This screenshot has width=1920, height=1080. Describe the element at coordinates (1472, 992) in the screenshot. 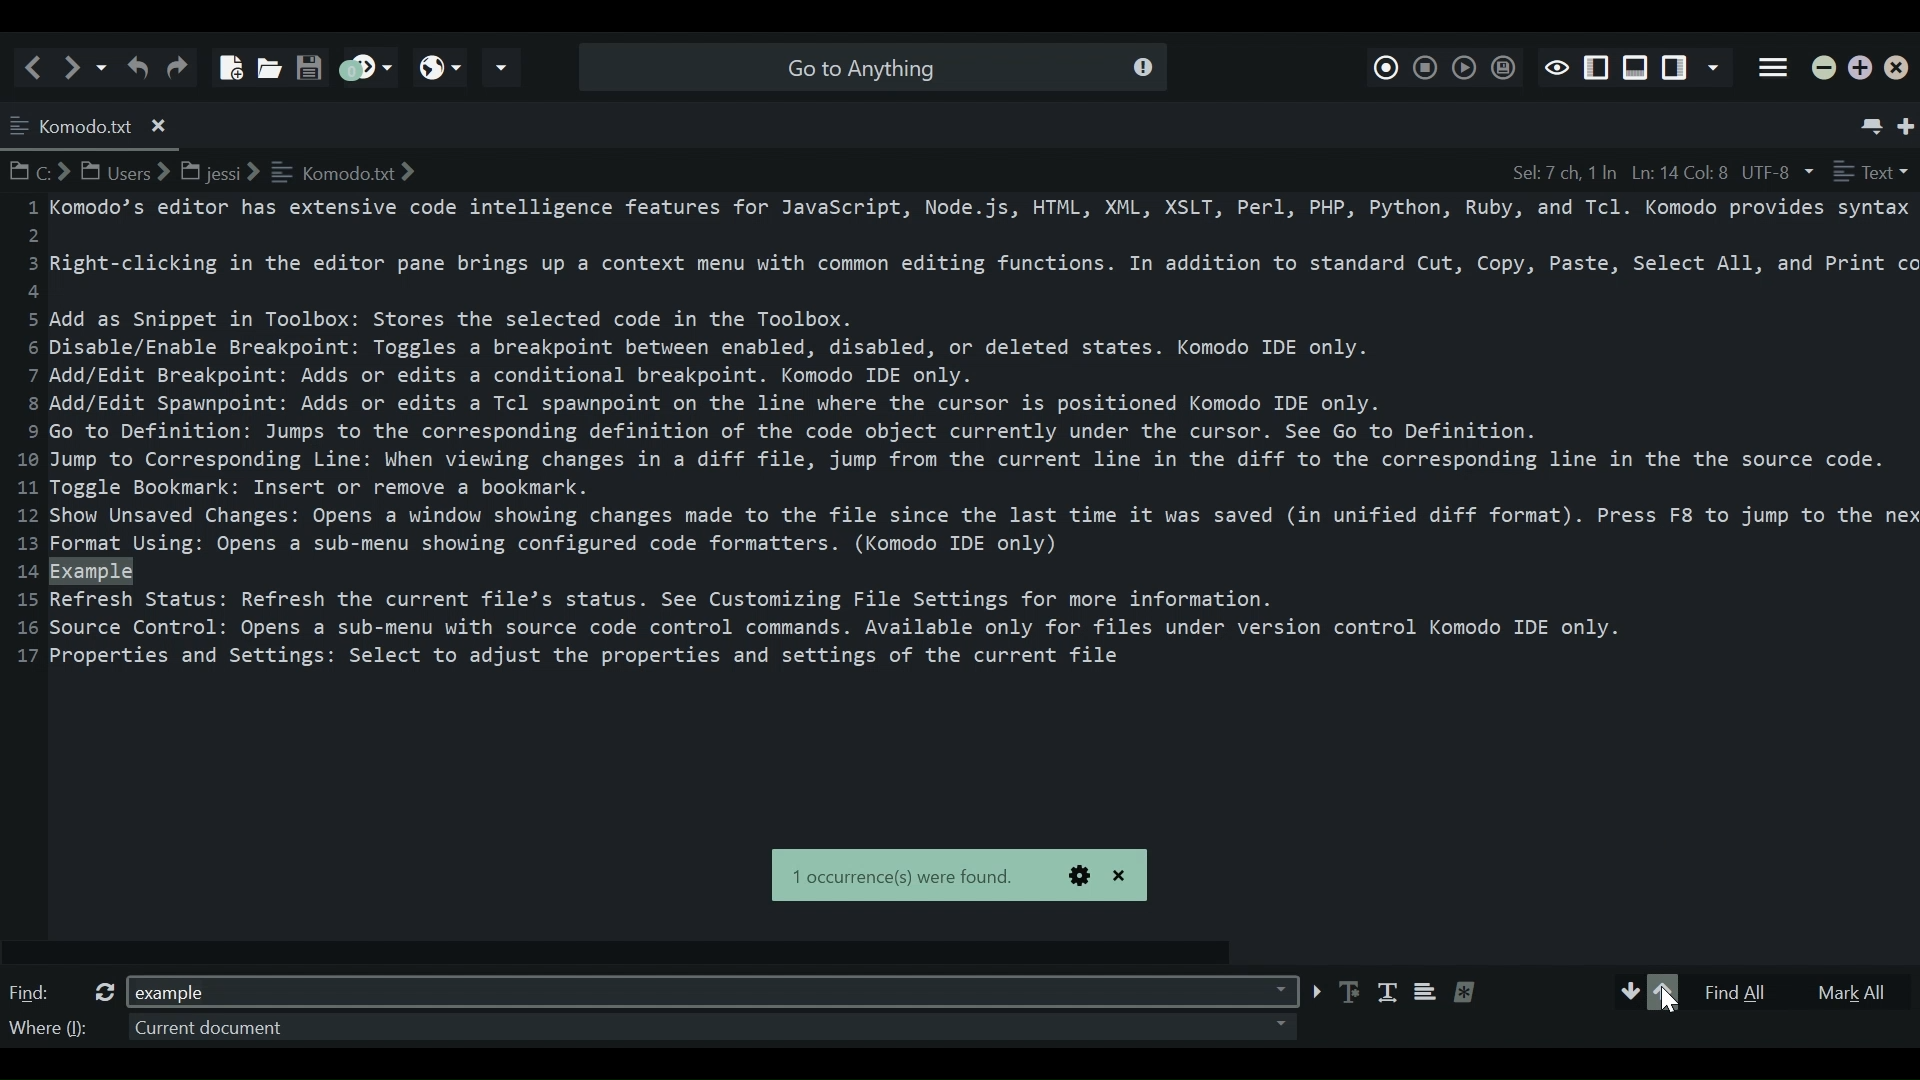

I see `Treat the pattern as a regular expression` at that location.